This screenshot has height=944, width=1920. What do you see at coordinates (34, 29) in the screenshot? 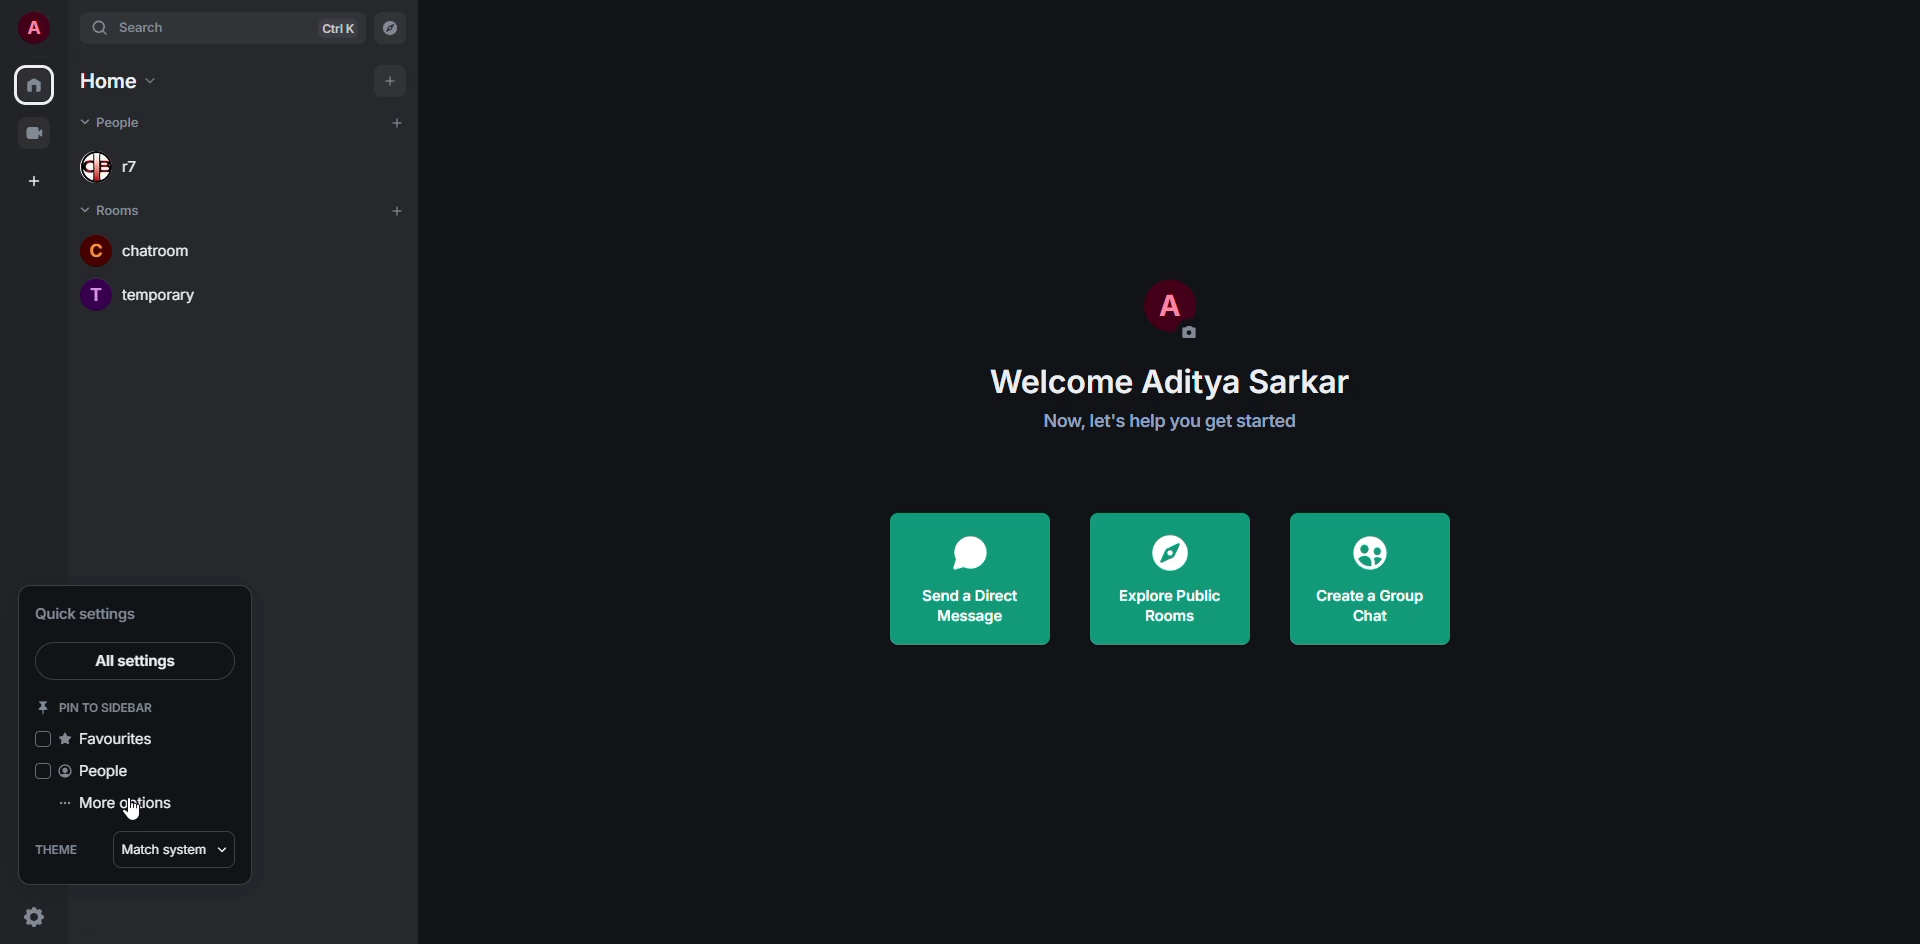
I see `profile` at bounding box center [34, 29].